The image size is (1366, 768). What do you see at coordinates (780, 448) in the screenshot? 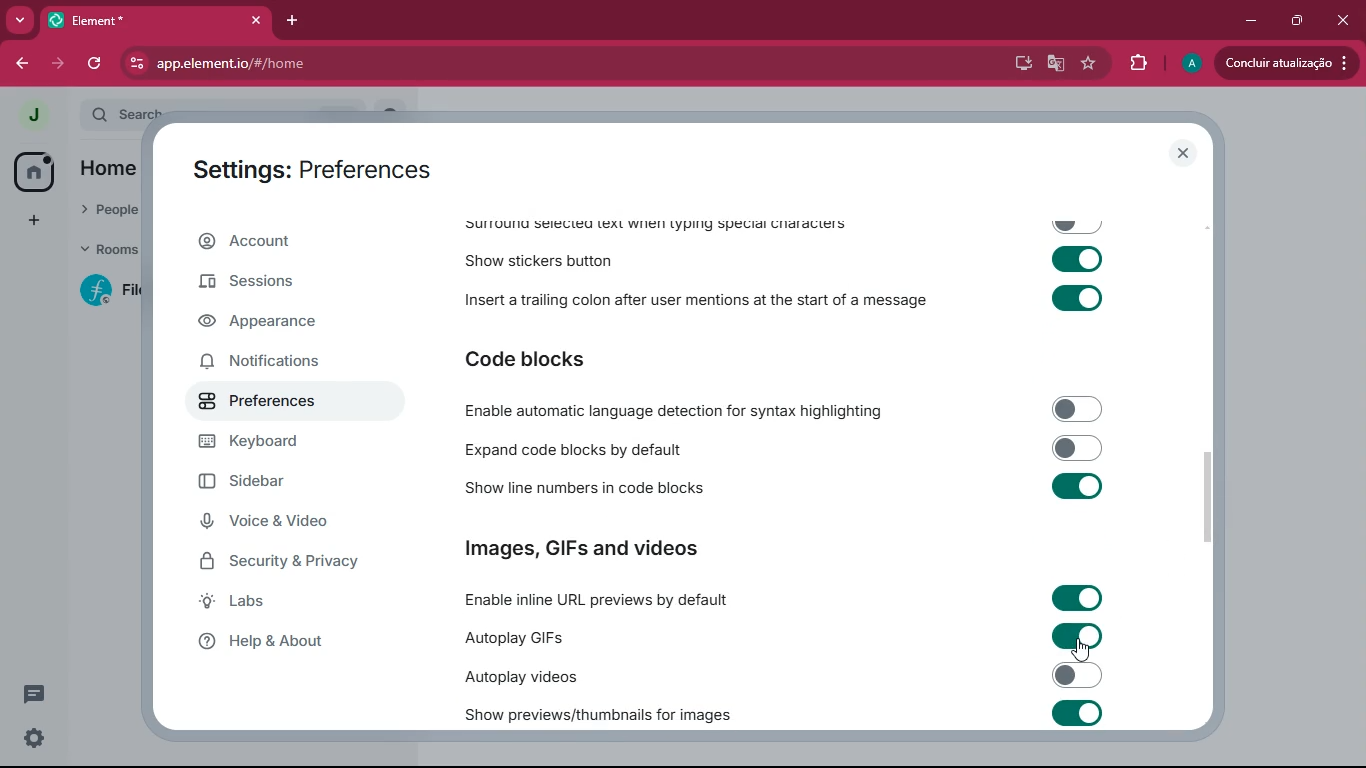
I see `Expand code blocks by default` at bounding box center [780, 448].